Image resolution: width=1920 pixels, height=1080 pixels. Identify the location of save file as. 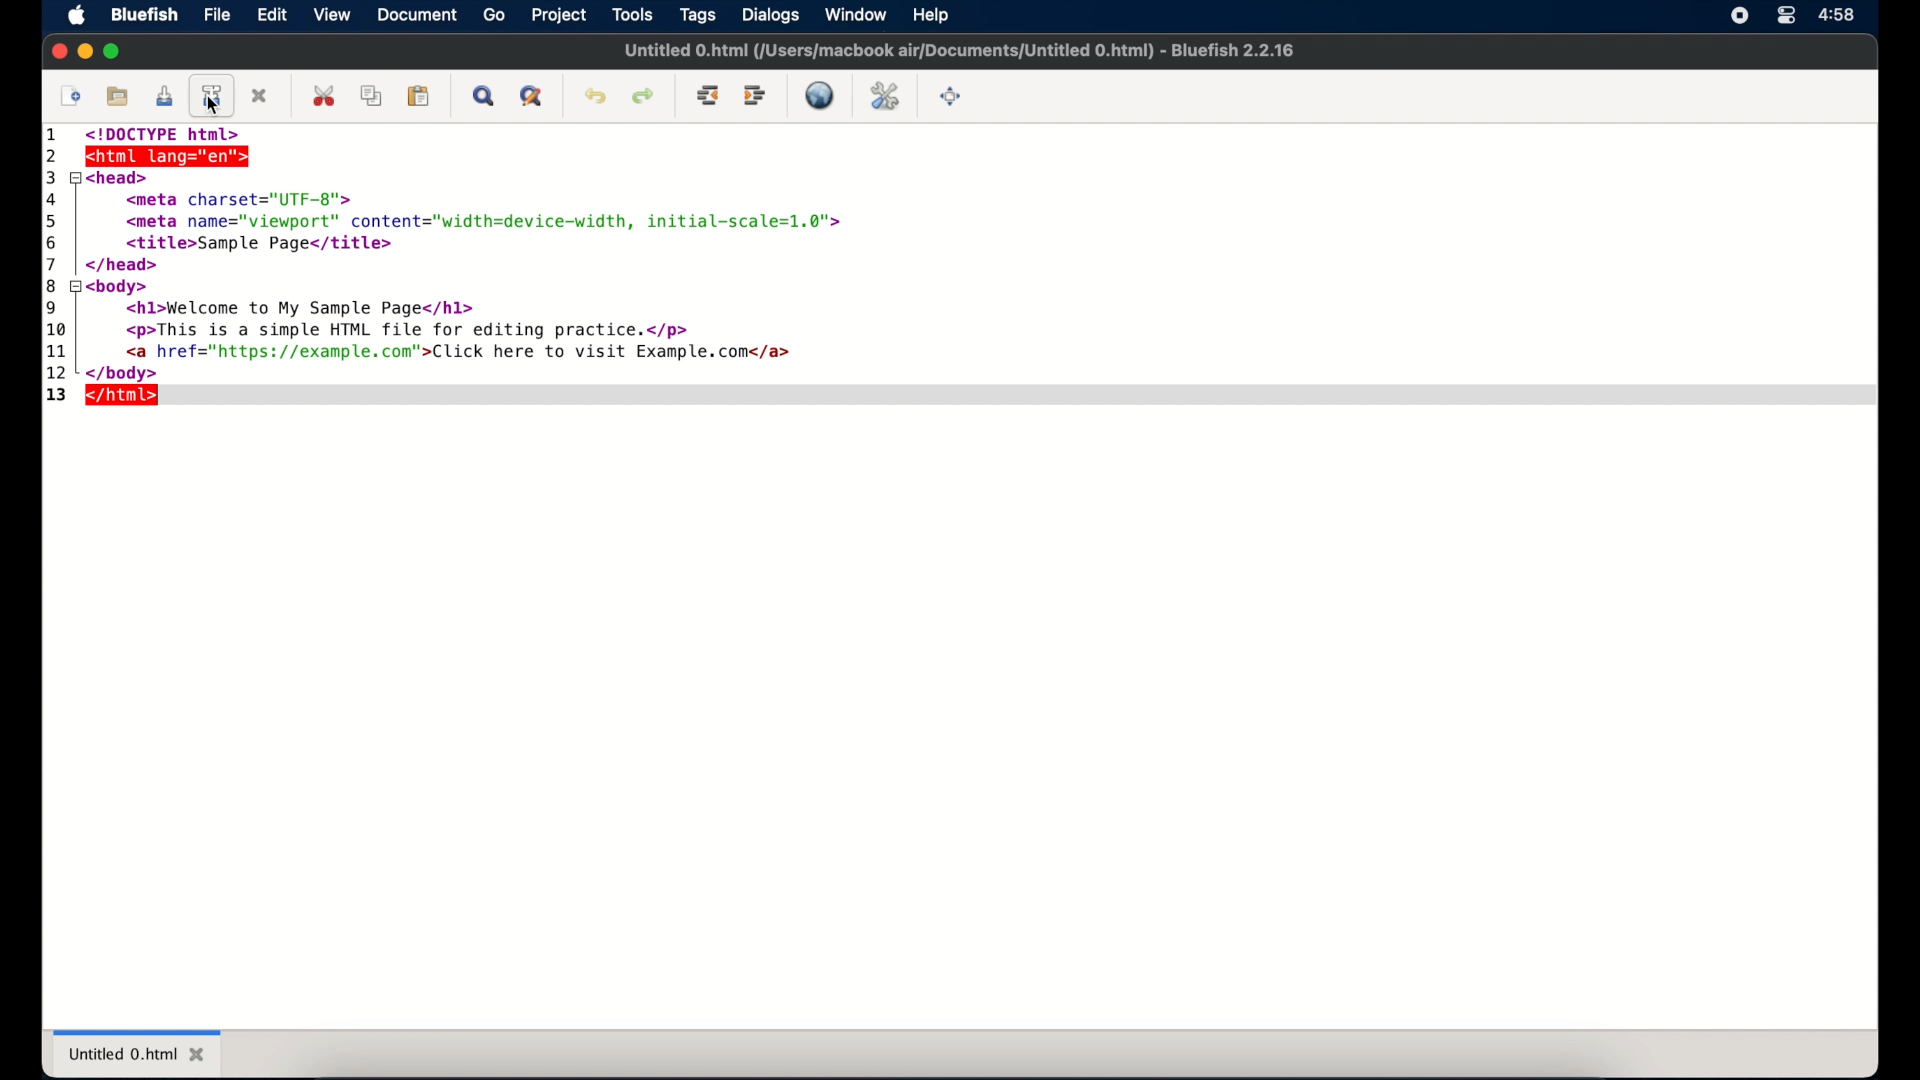
(214, 94).